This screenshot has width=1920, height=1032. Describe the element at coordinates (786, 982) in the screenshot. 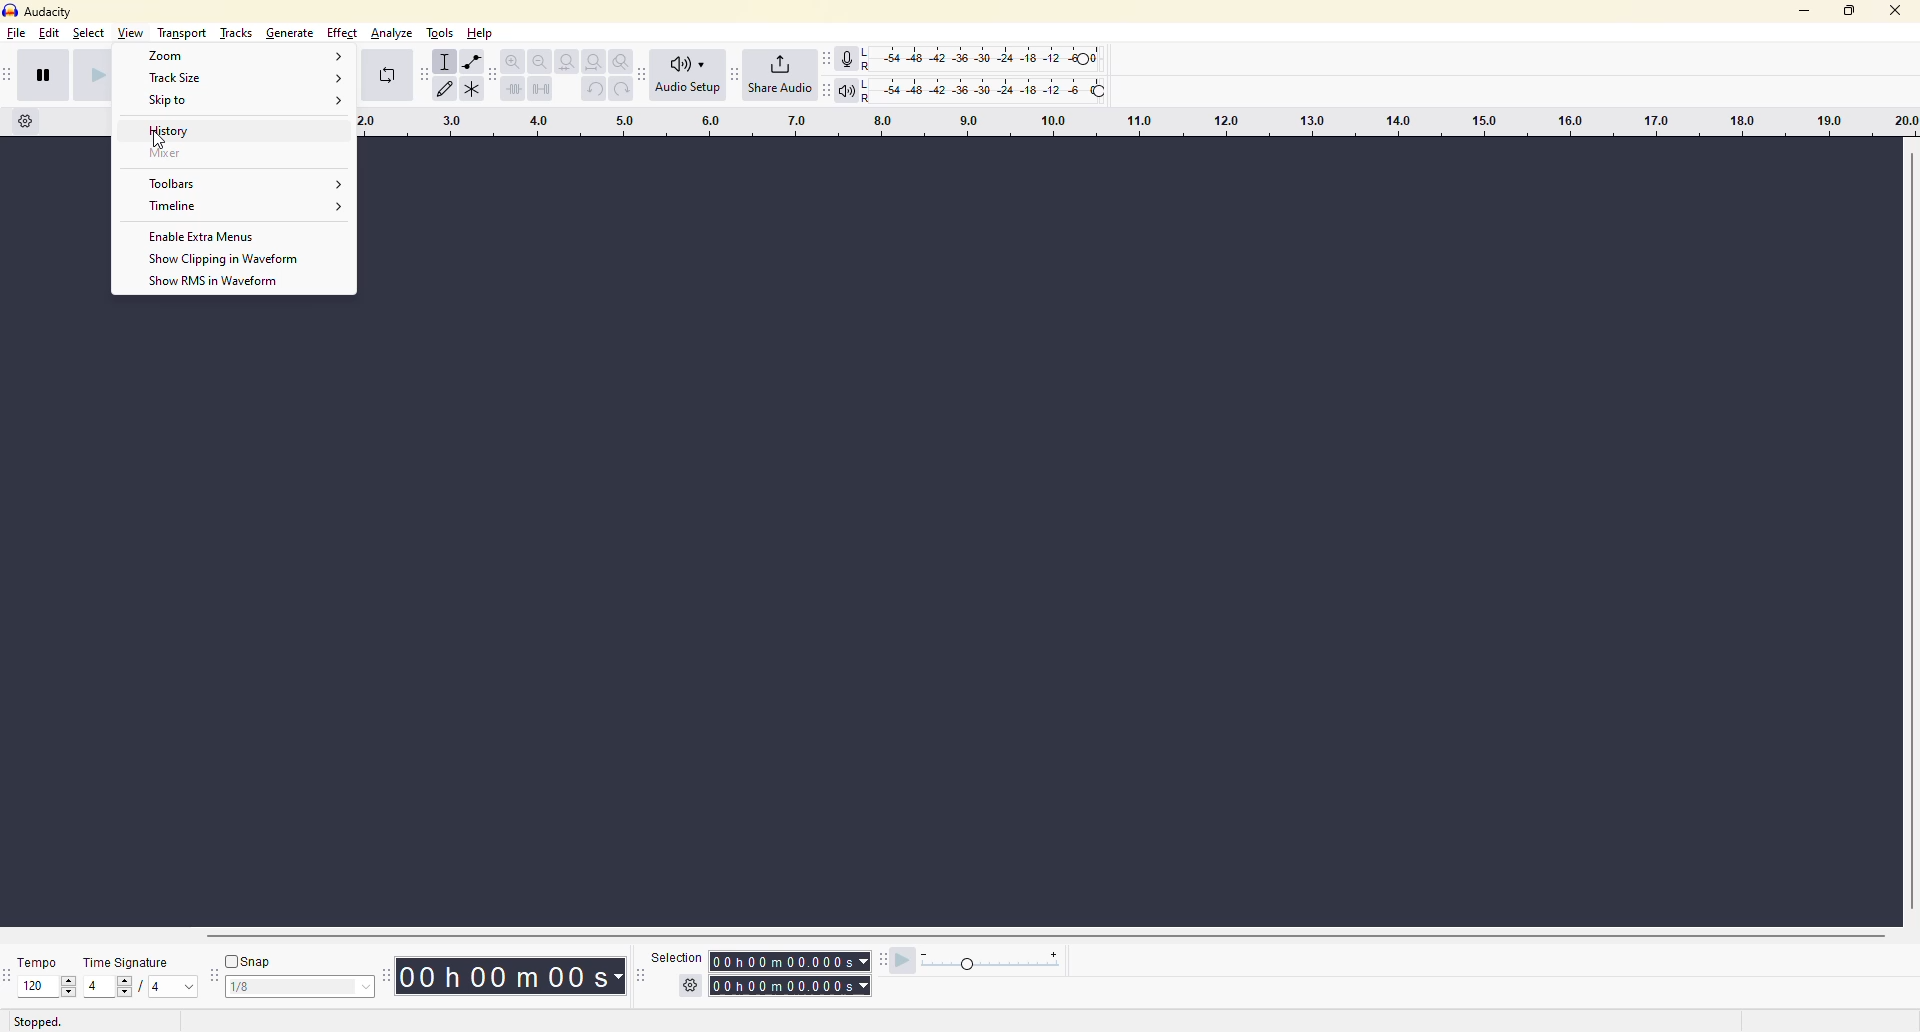

I see `selection` at that location.